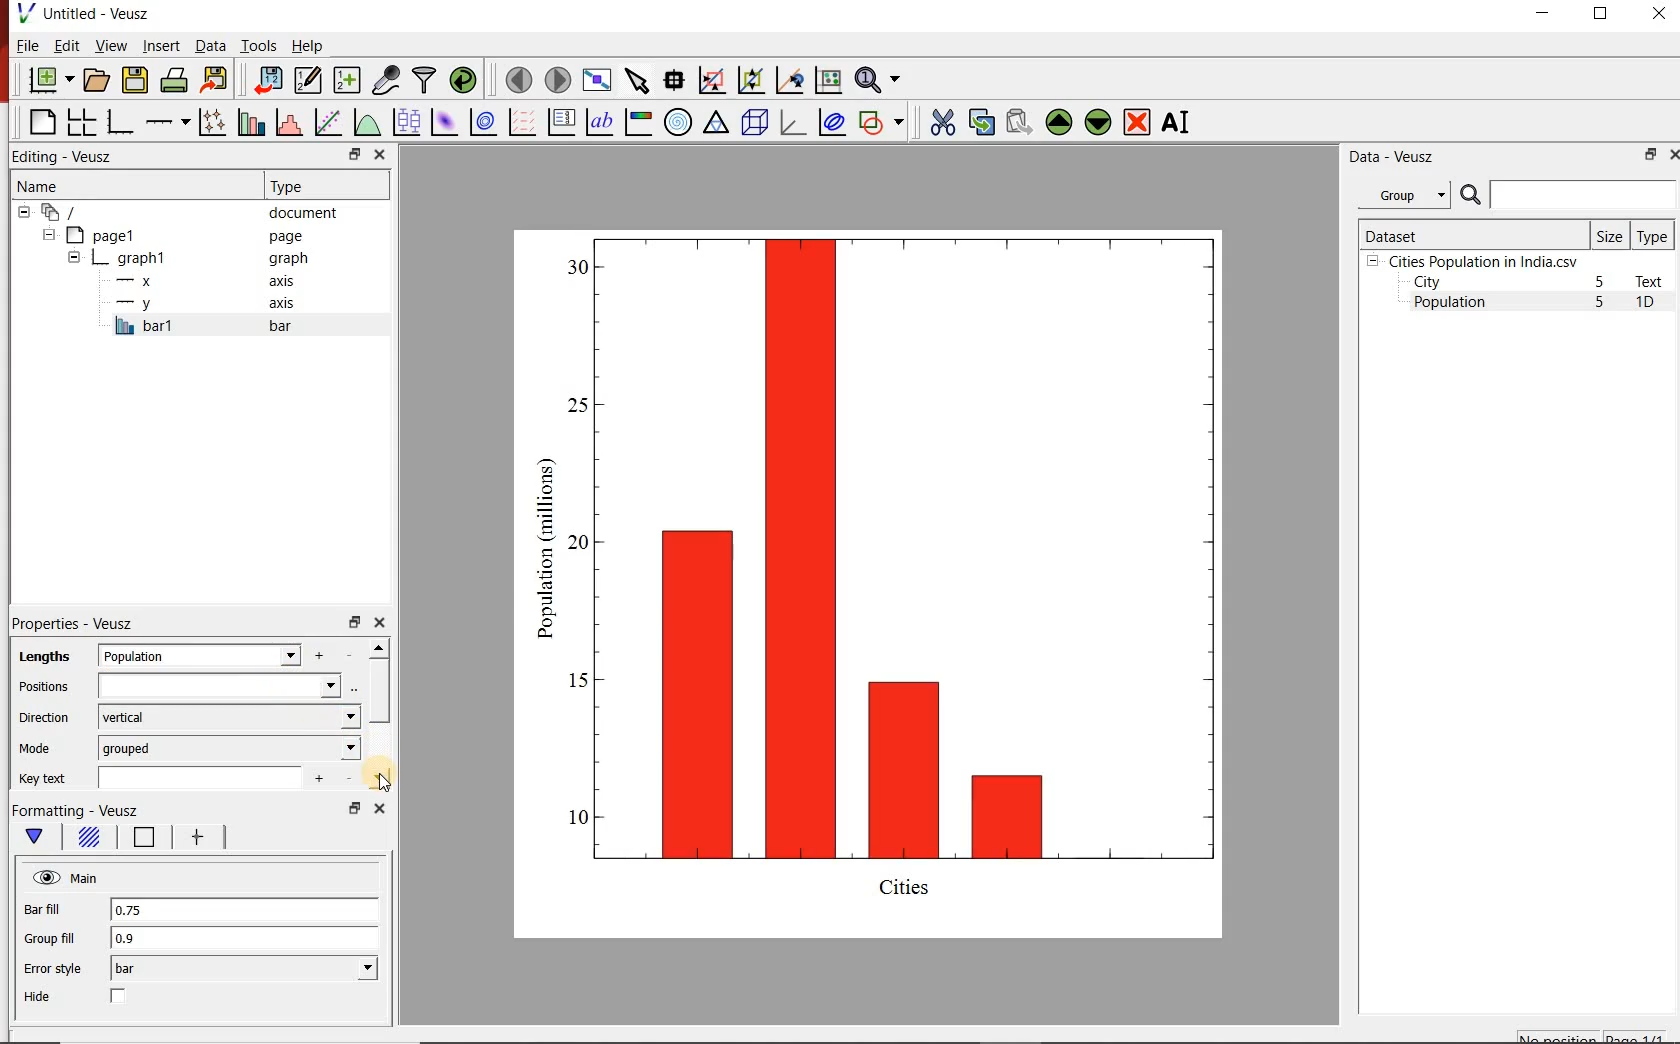 This screenshot has height=1044, width=1680. What do you see at coordinates (85, 15) in the screenshot?
I see `Untitled-Veusz` at bounding box center [85, 15].